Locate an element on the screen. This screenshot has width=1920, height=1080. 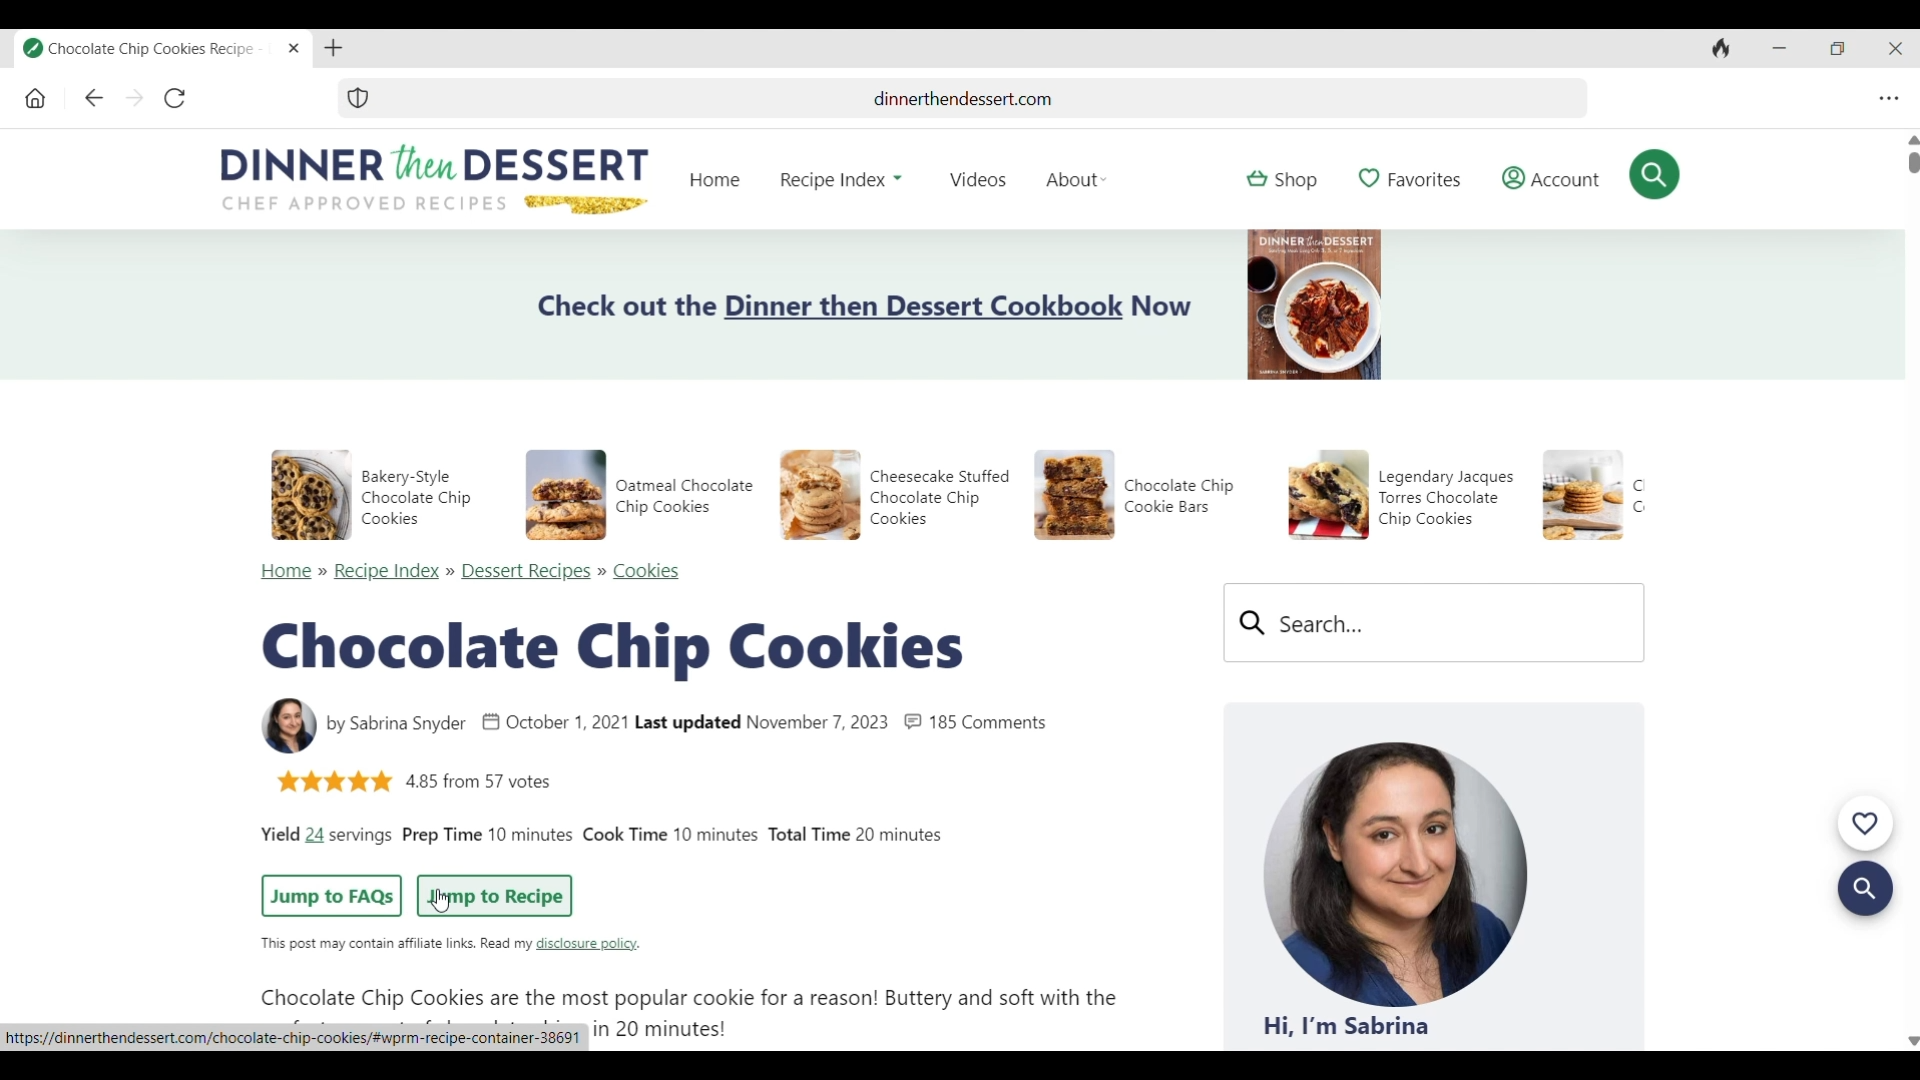
Hi, I'm Sabrina is located at coordinates (1346, 1026).